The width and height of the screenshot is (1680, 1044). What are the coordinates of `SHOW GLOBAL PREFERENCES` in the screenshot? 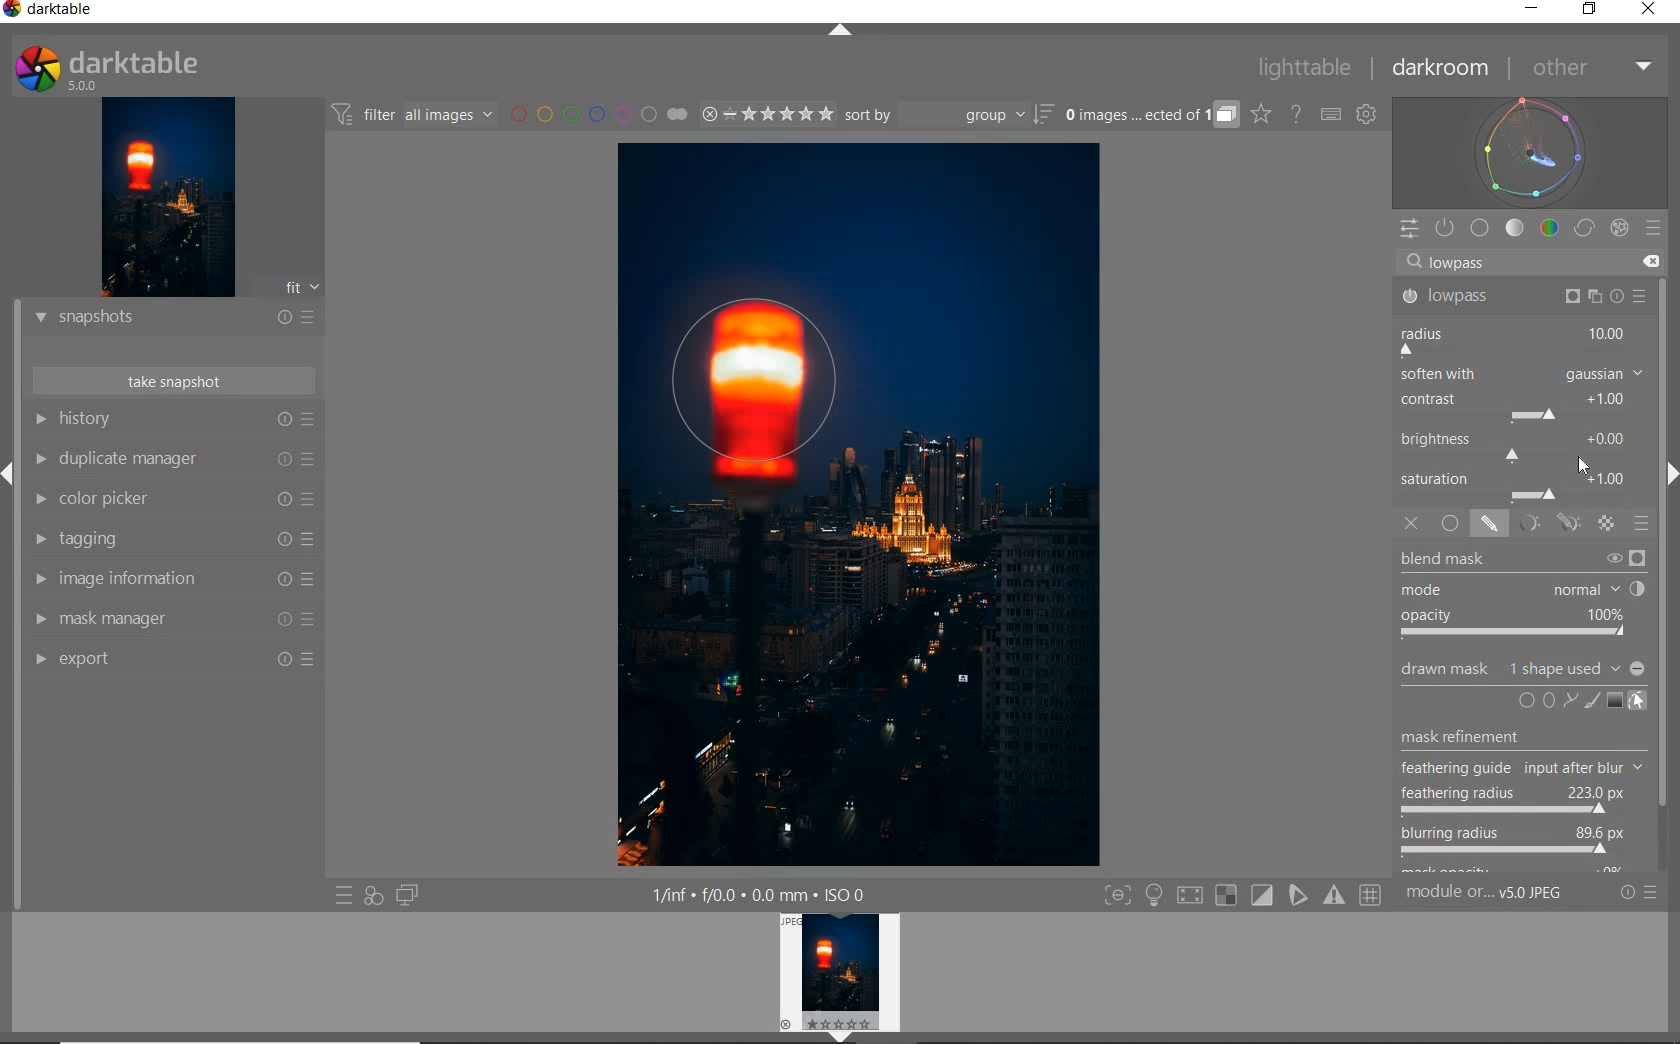 It's located at (1368, 115).